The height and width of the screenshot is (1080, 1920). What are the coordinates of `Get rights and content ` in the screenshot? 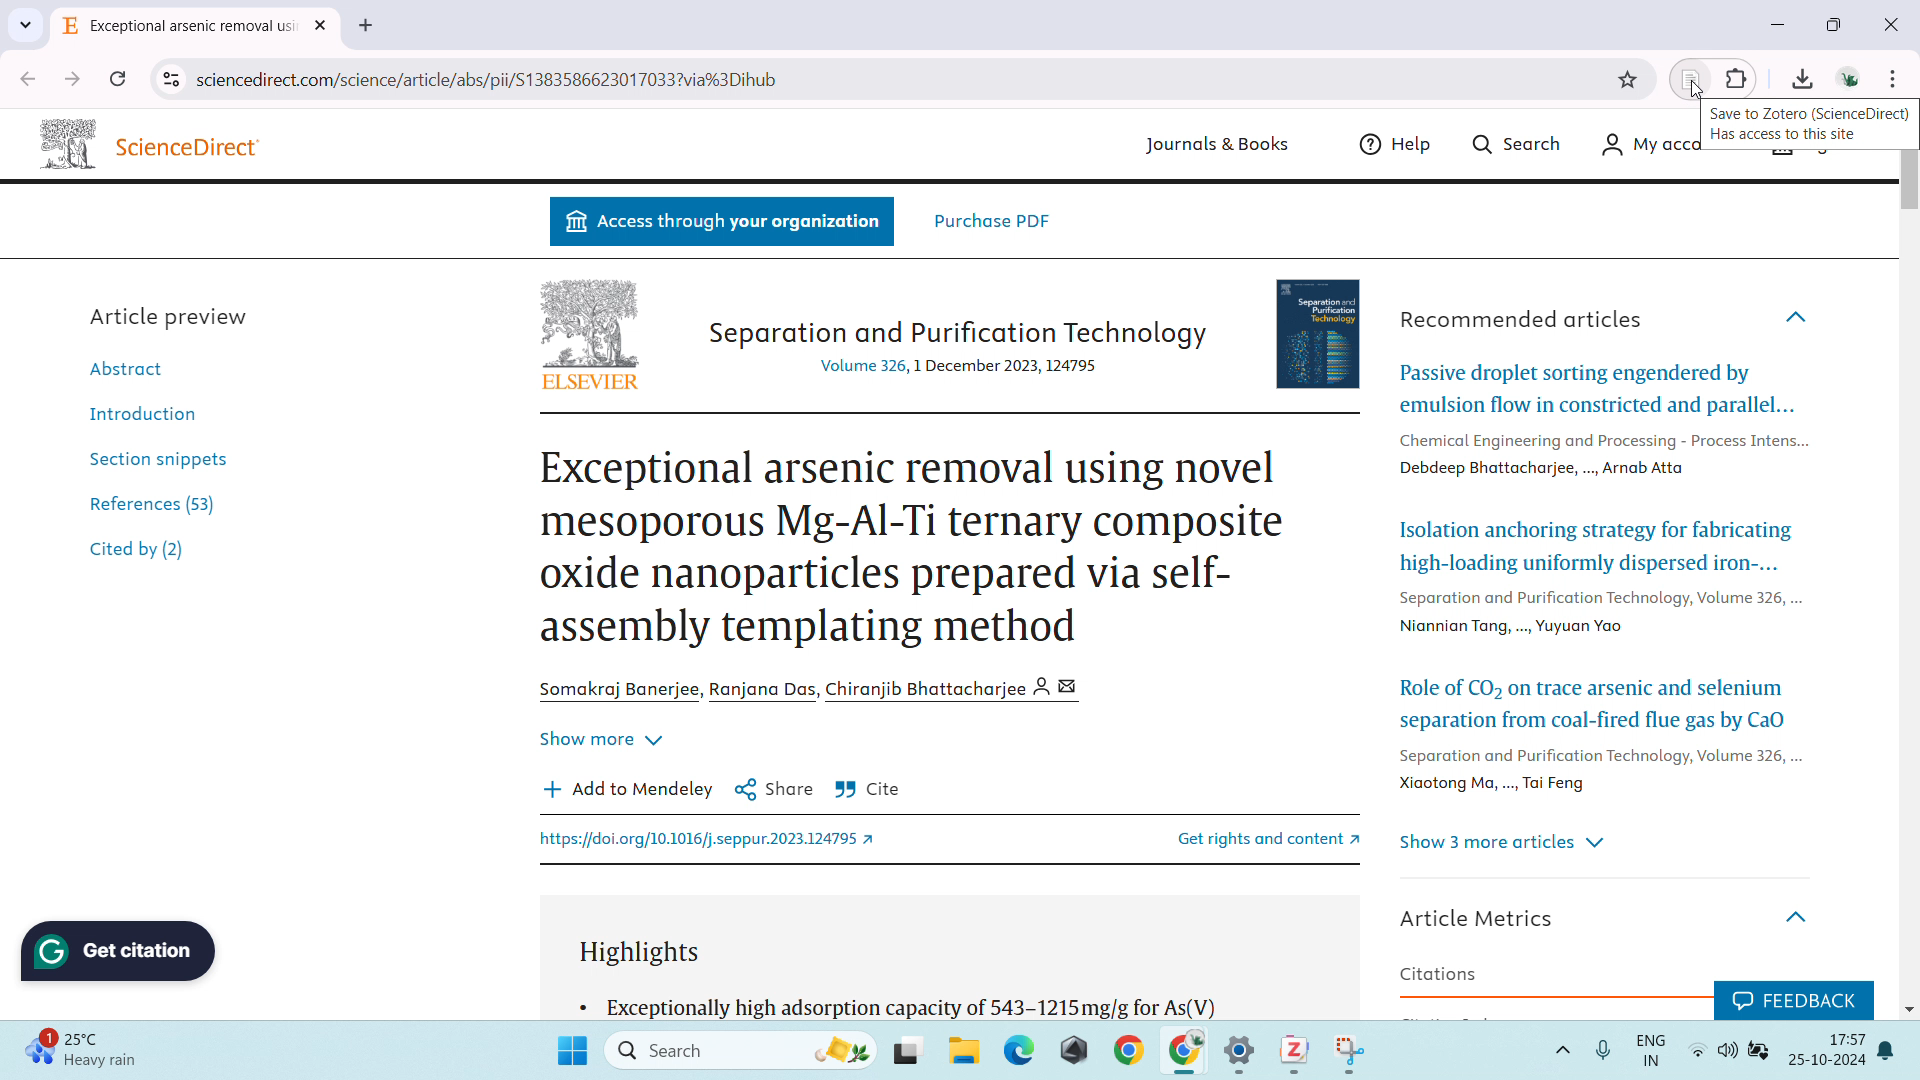 It's located at (1245, 837).